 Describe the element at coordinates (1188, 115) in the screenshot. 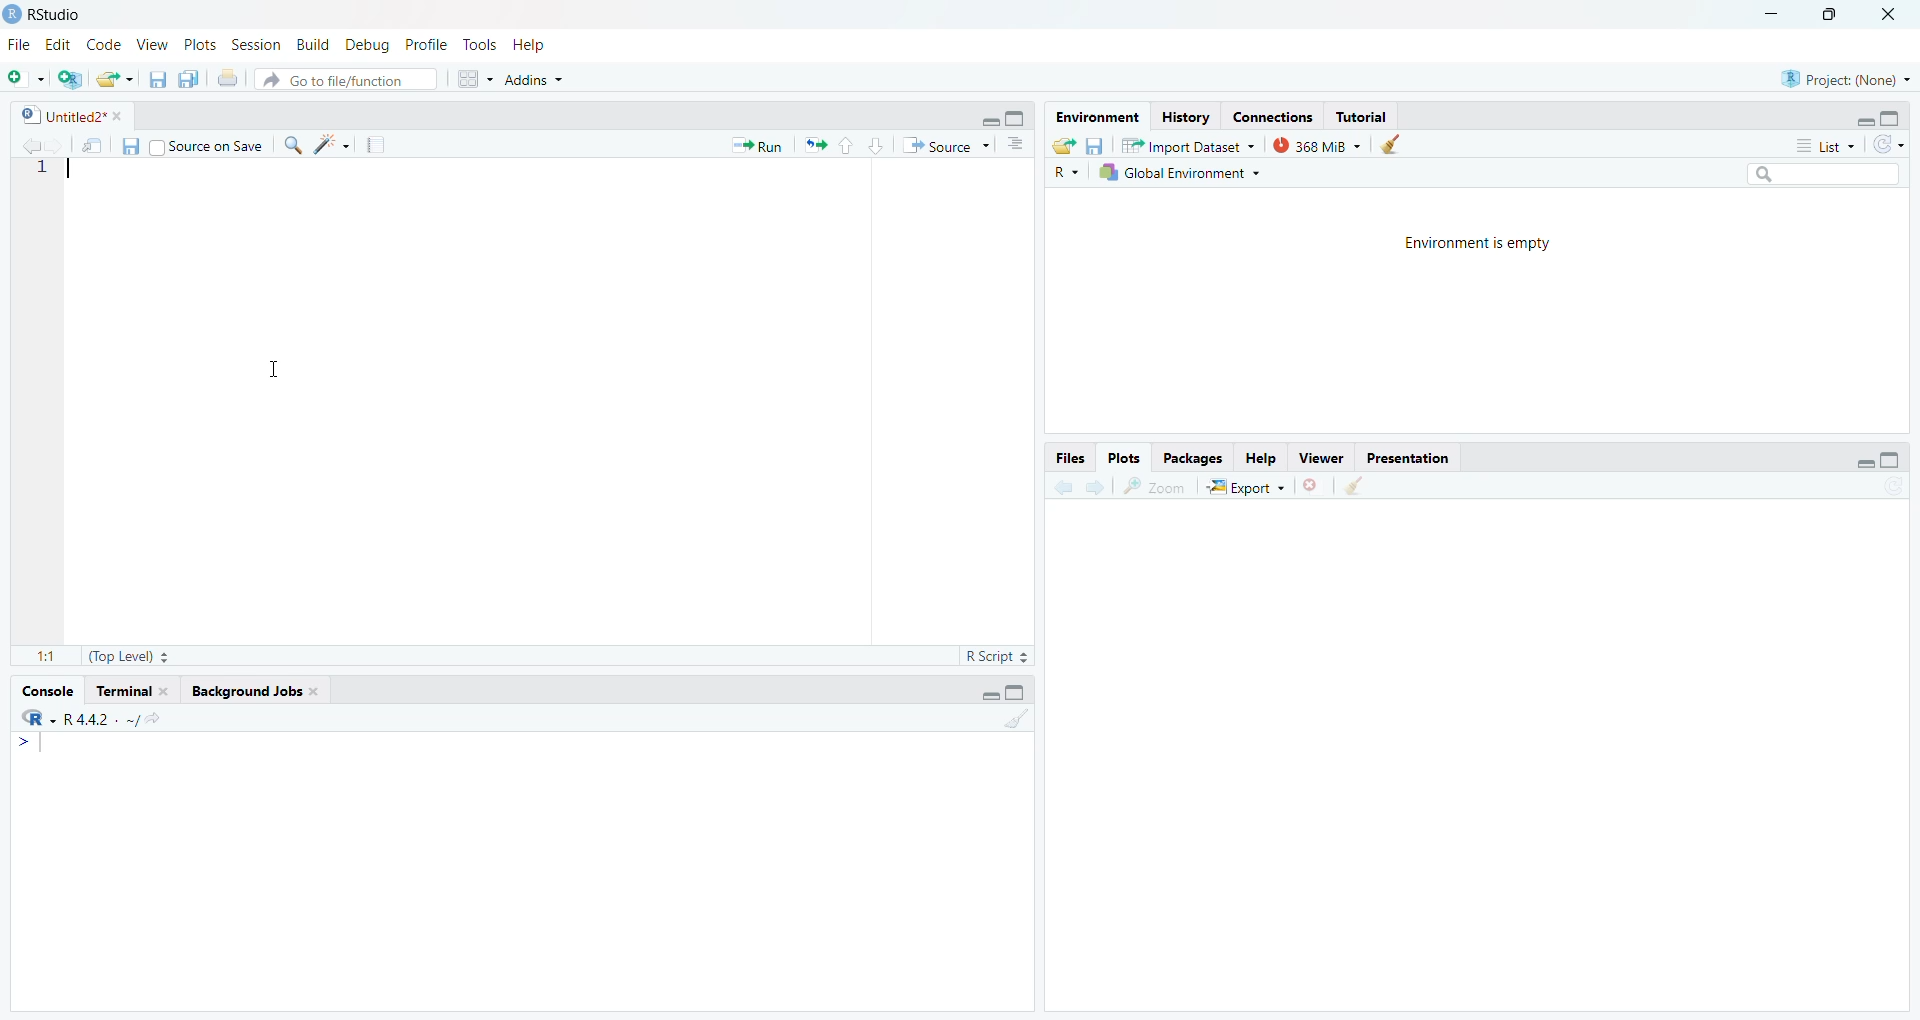

I see `History` at that location.